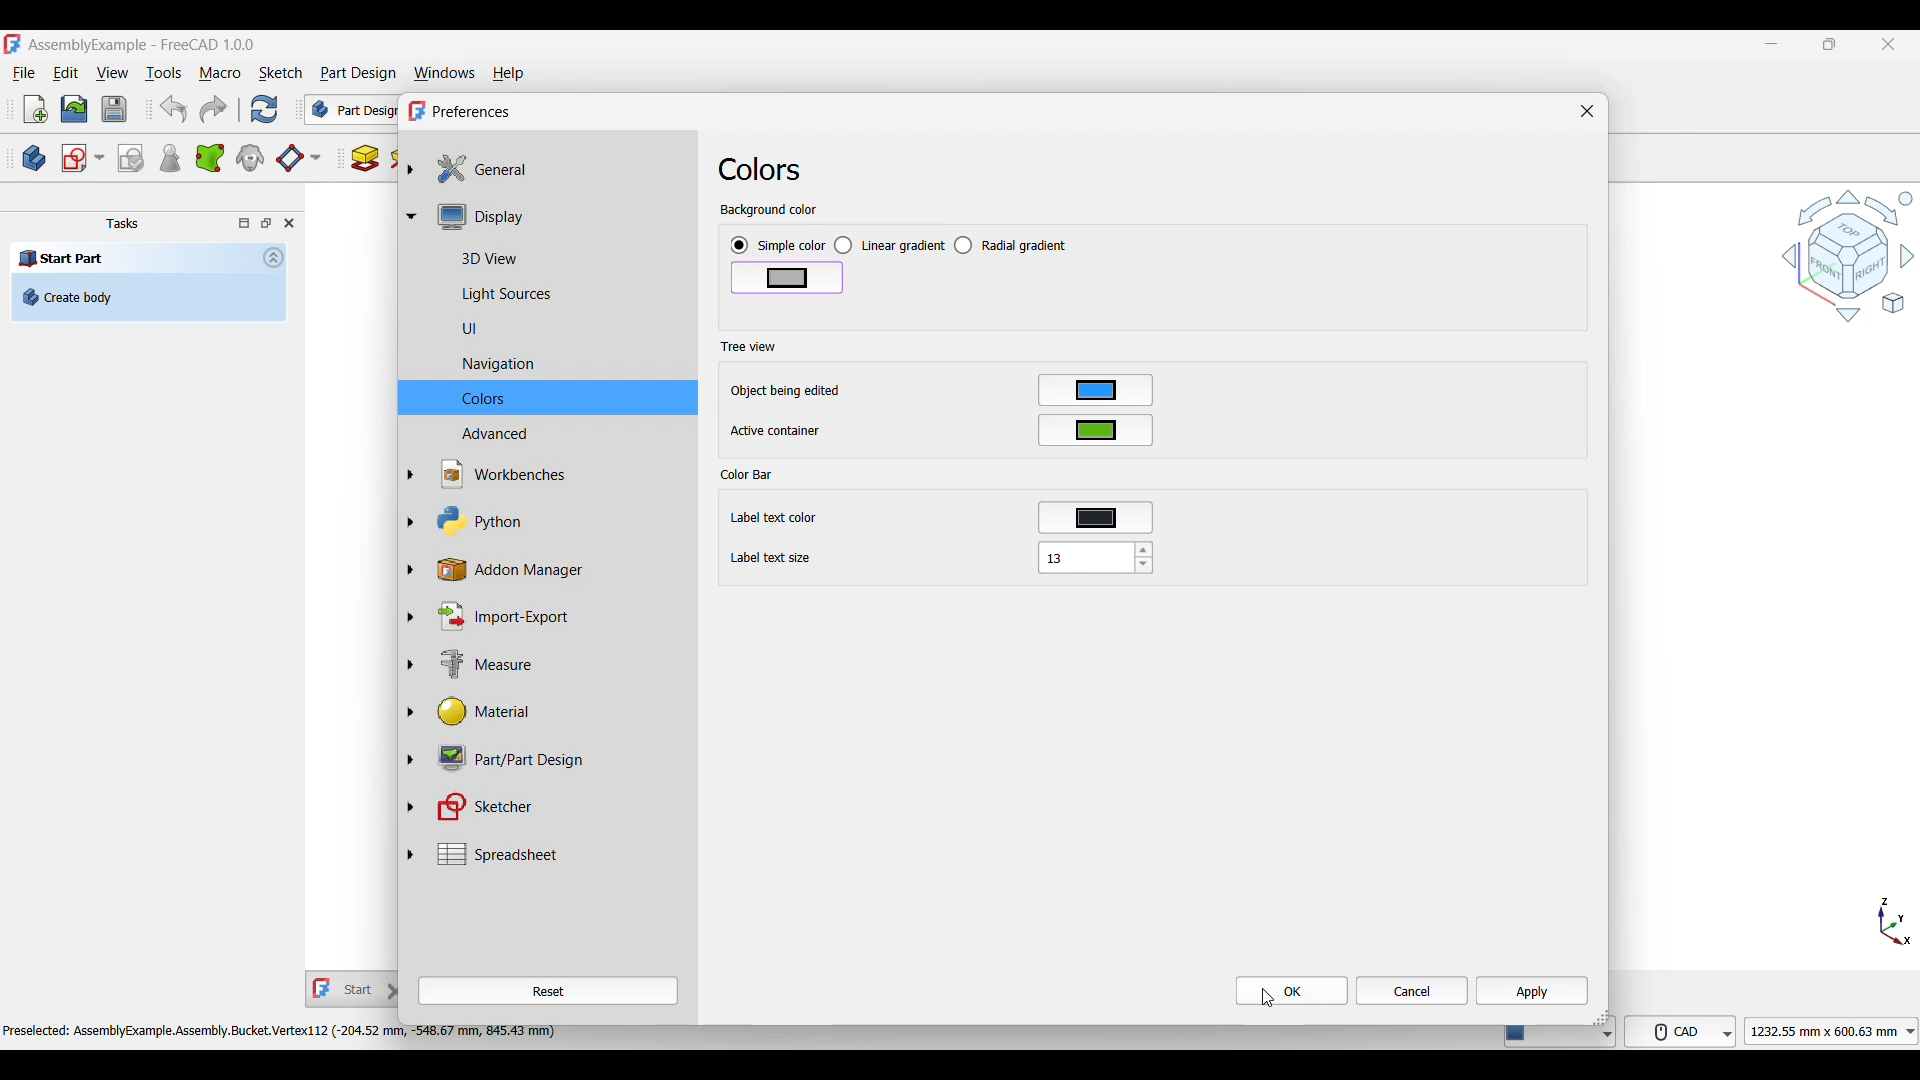 The width and height of the screenshot is (1920, 1080). What do you see at coordinates (1011, 245) in the screenshot?
I see `Radial gradient toggle` at bounding box center [1011, 245].